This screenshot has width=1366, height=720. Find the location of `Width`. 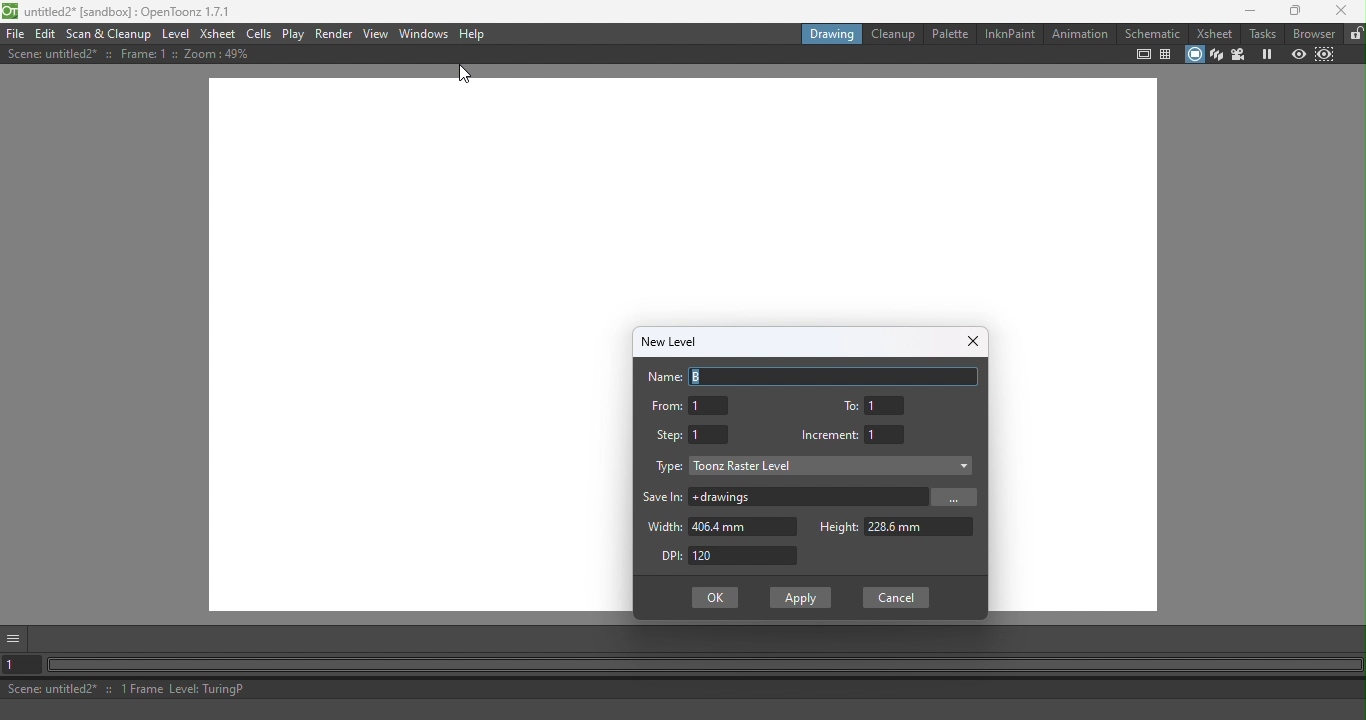

Width is located at coordinates (744, 526).